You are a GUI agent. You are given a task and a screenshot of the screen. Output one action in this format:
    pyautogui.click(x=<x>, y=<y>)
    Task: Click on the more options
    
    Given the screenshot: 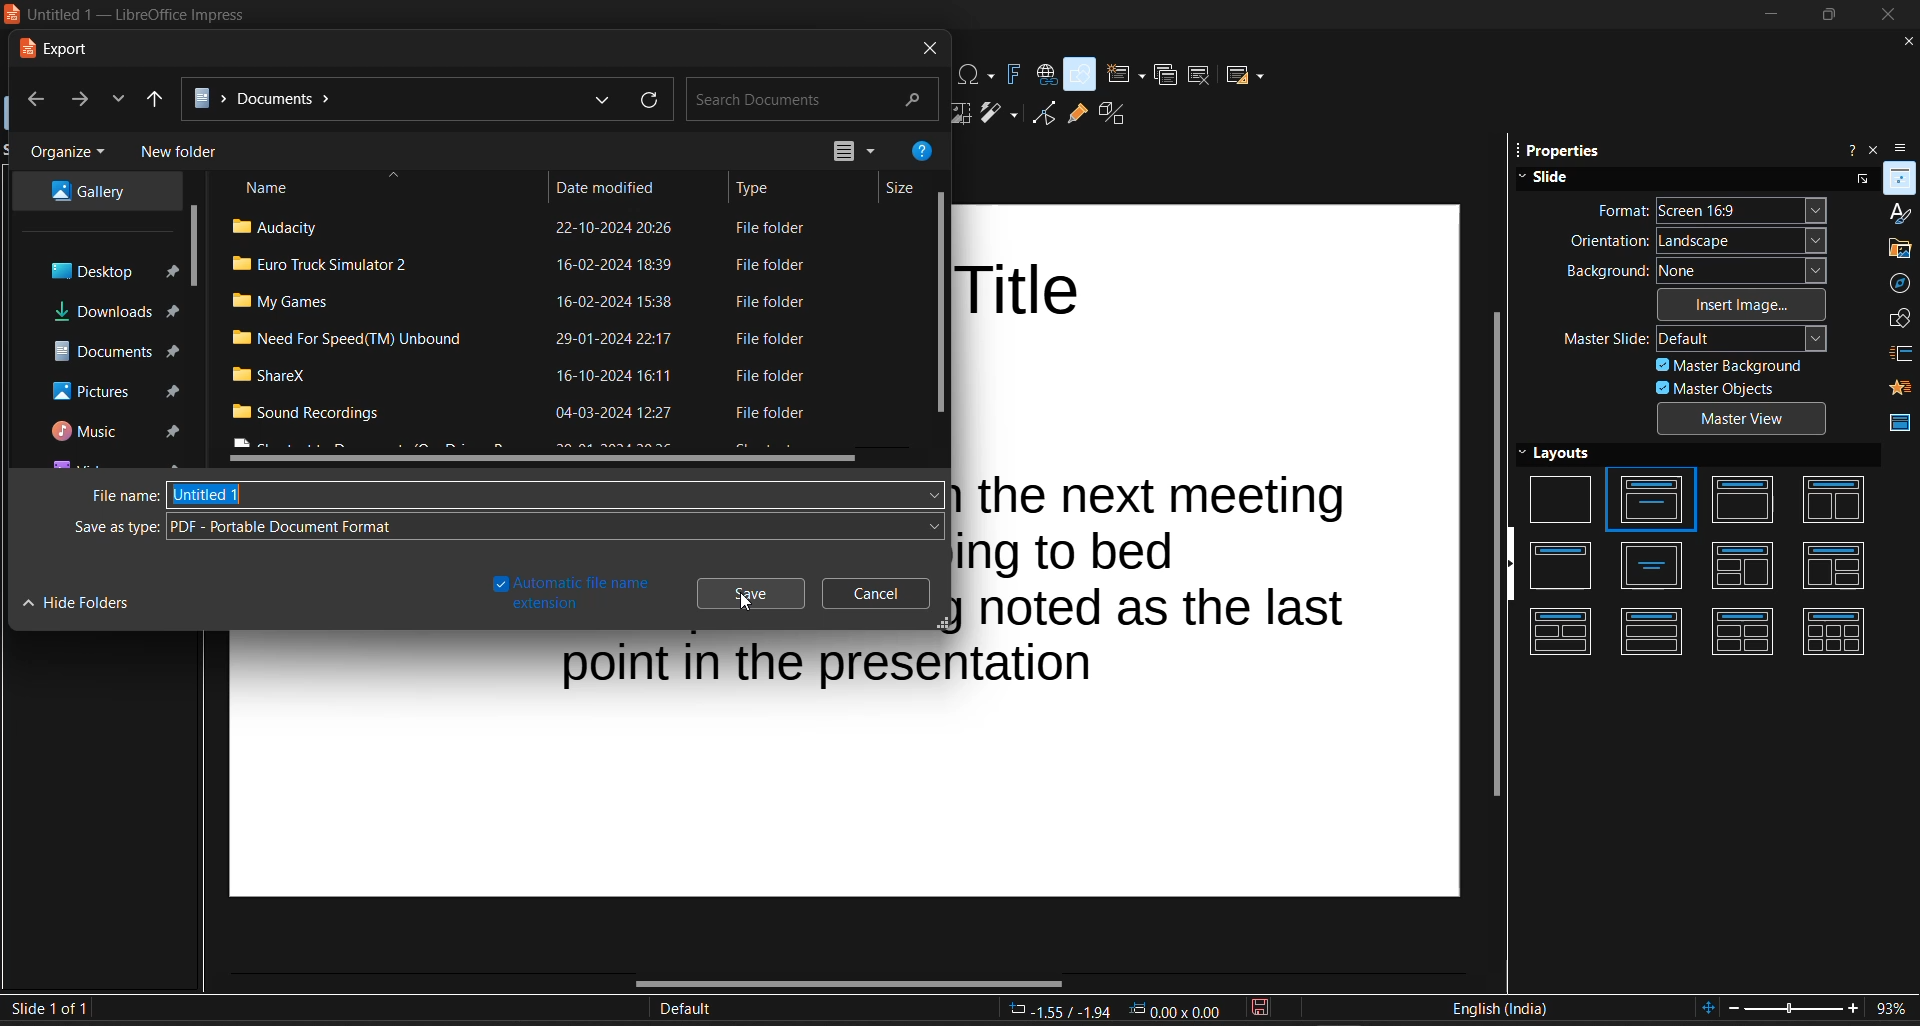 What is the action you would take?
    pyautogui.click(x=871, y=150)
    